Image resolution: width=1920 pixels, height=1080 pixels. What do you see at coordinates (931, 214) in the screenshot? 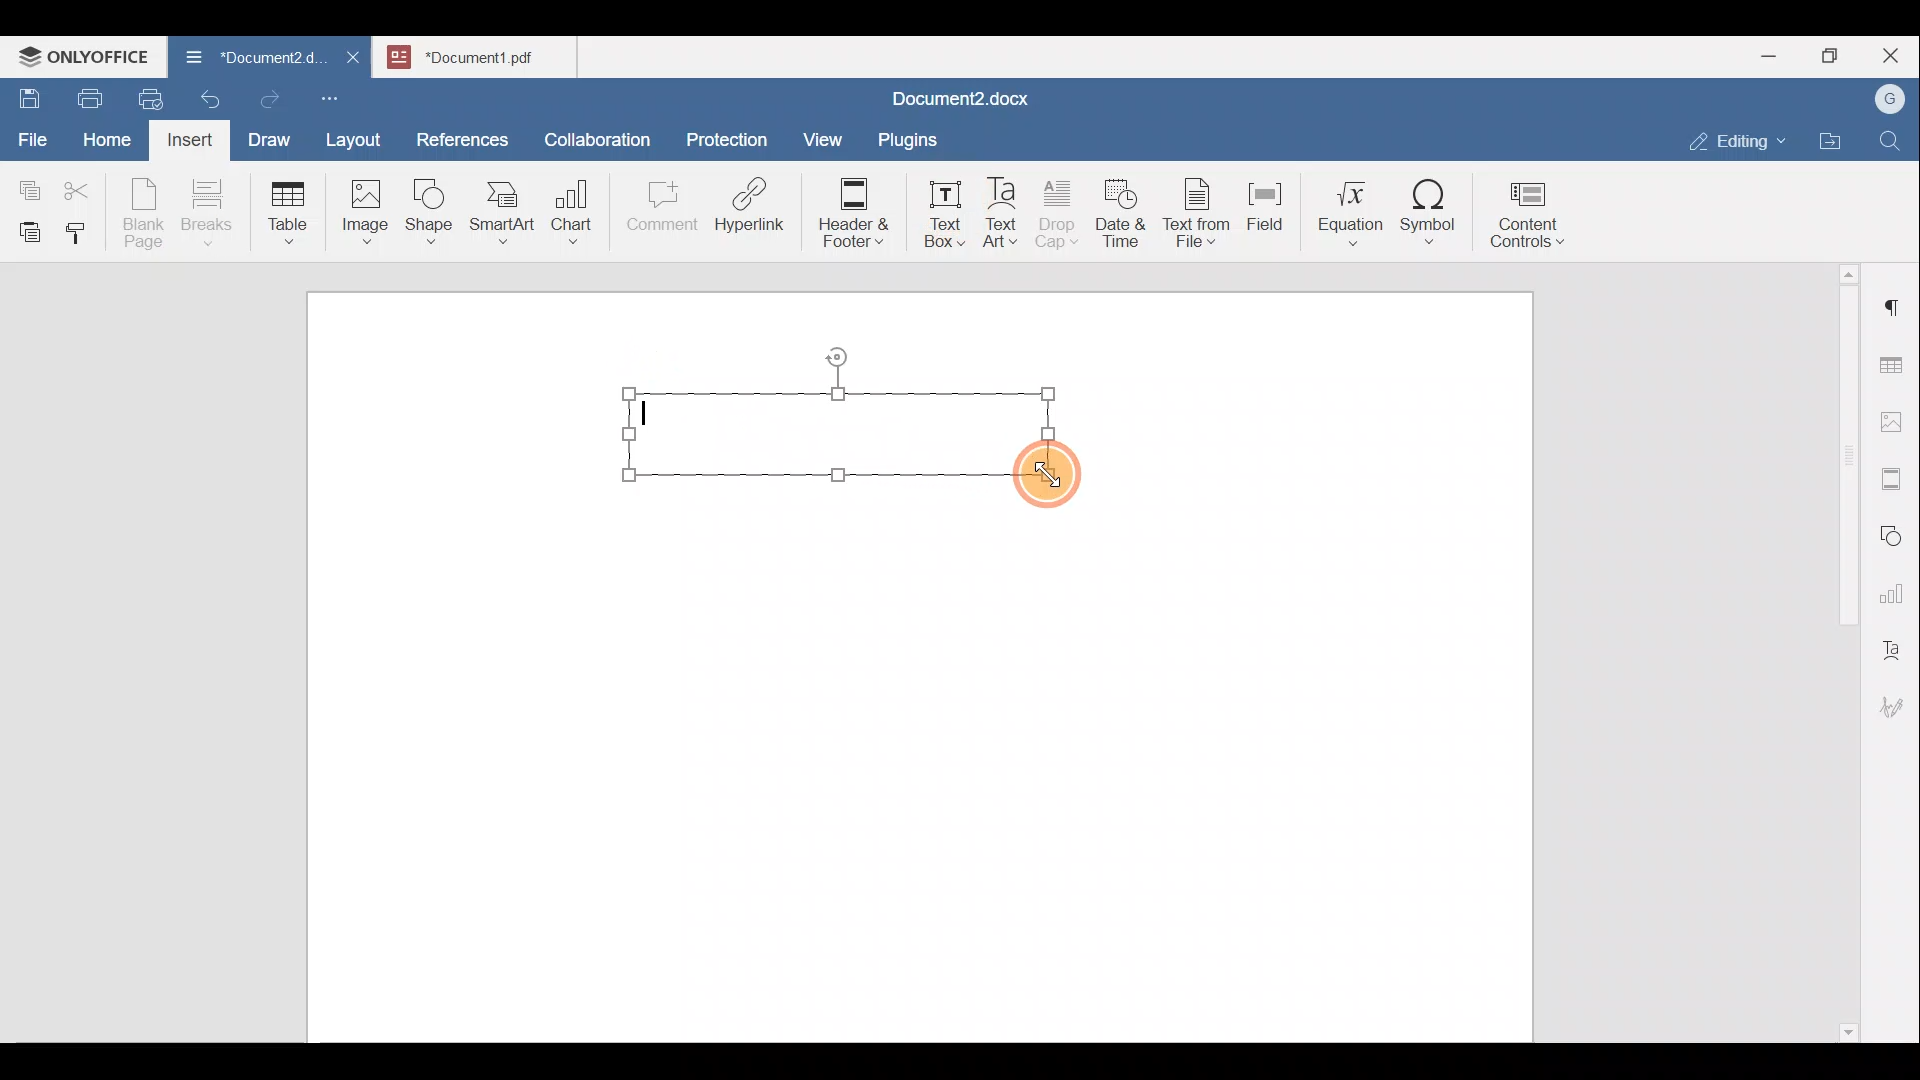
I see `Text box` at bounding box center [931, 214].